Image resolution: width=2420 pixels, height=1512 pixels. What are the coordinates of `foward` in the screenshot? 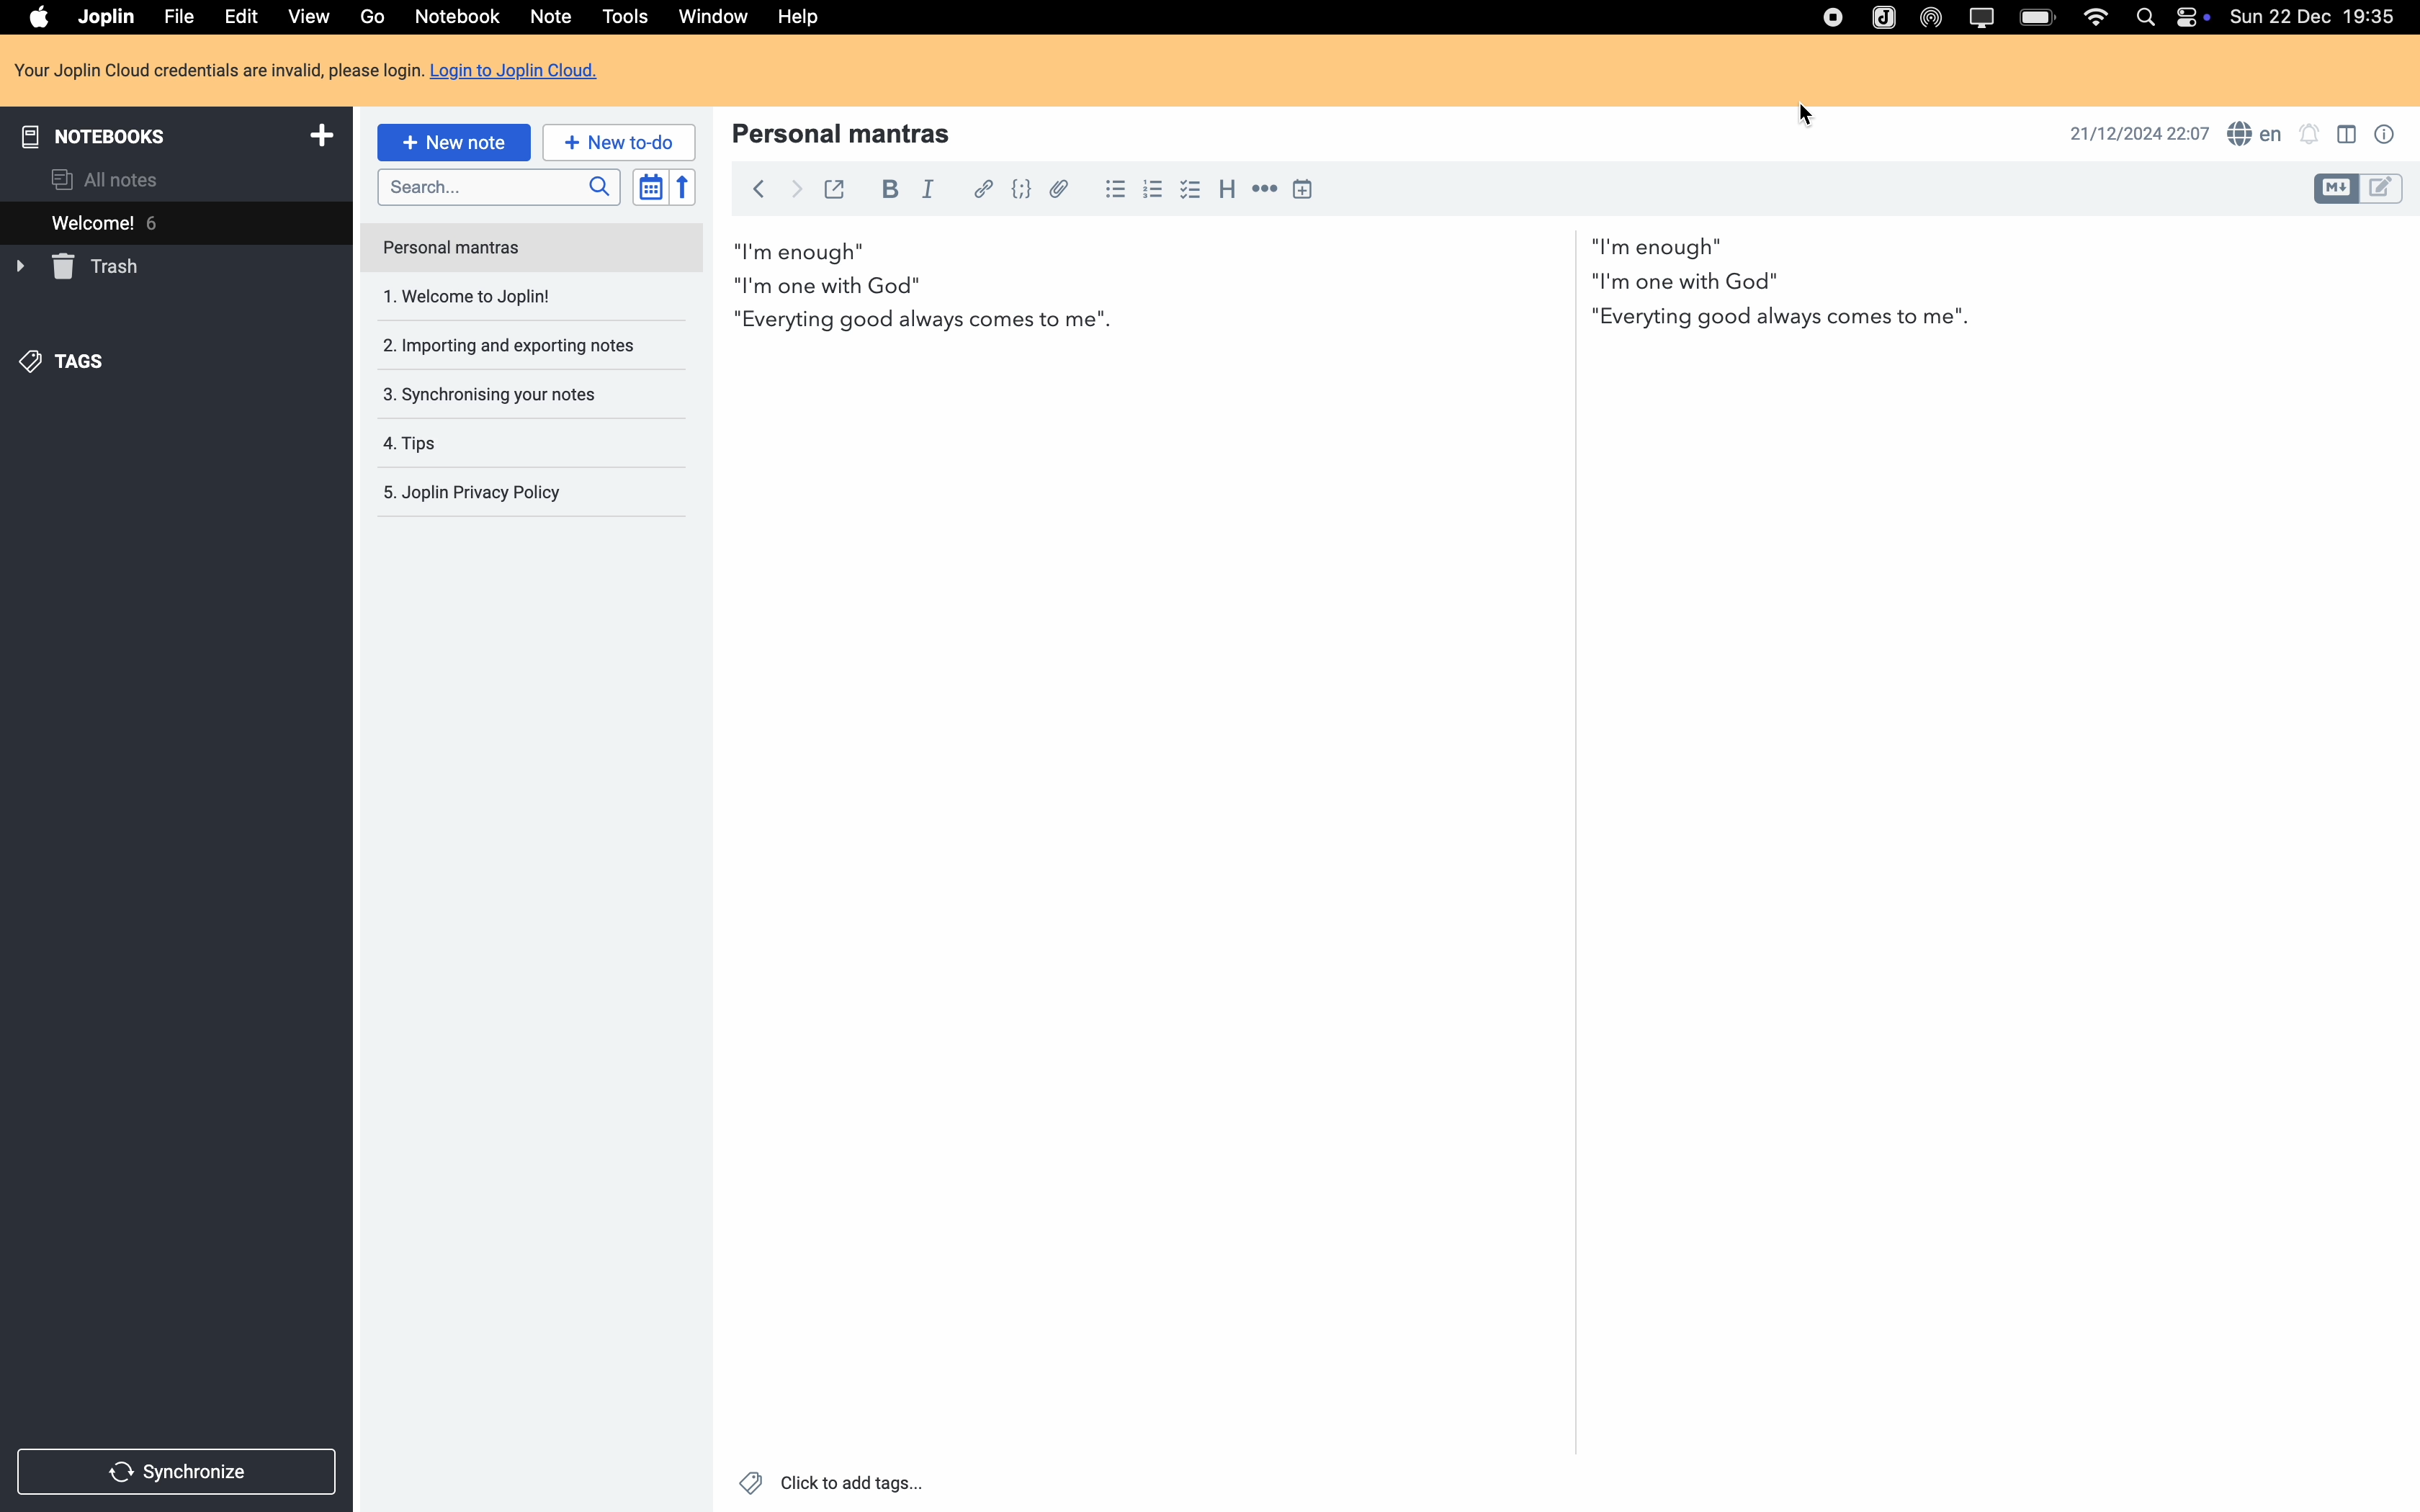 It's located at (799, 190).